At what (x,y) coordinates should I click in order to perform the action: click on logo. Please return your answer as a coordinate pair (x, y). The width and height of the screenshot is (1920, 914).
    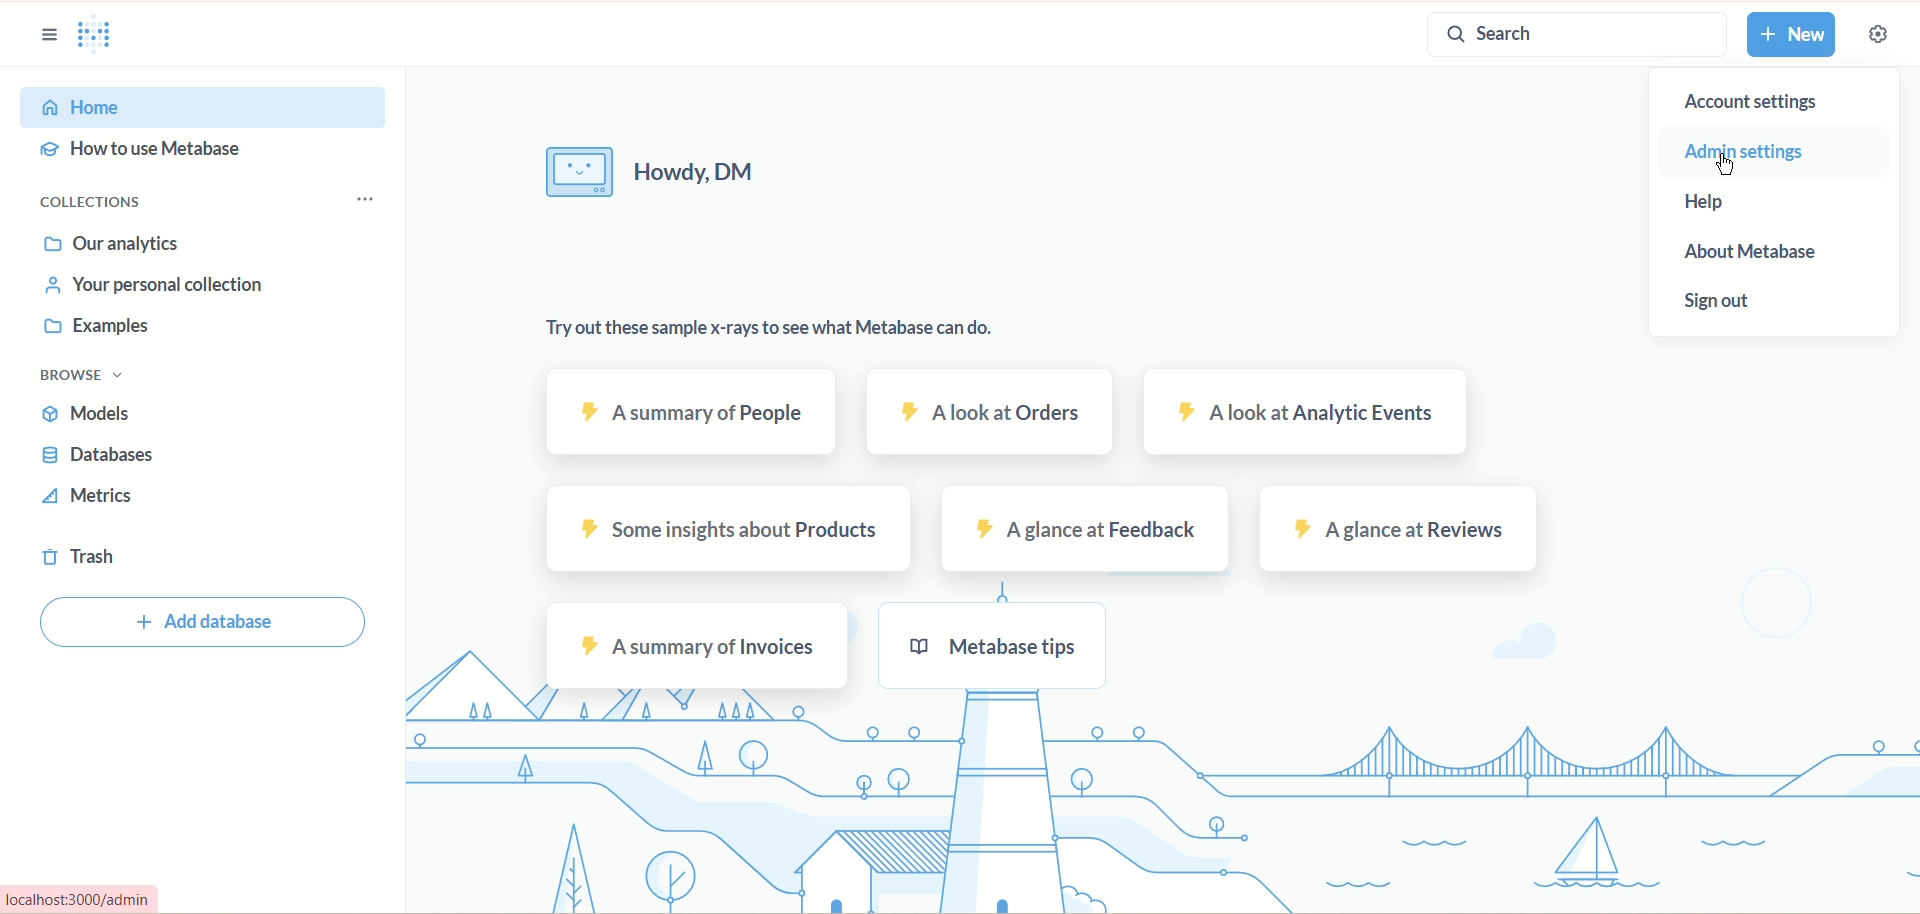
    Looking at the image, I should click on (98, 37).